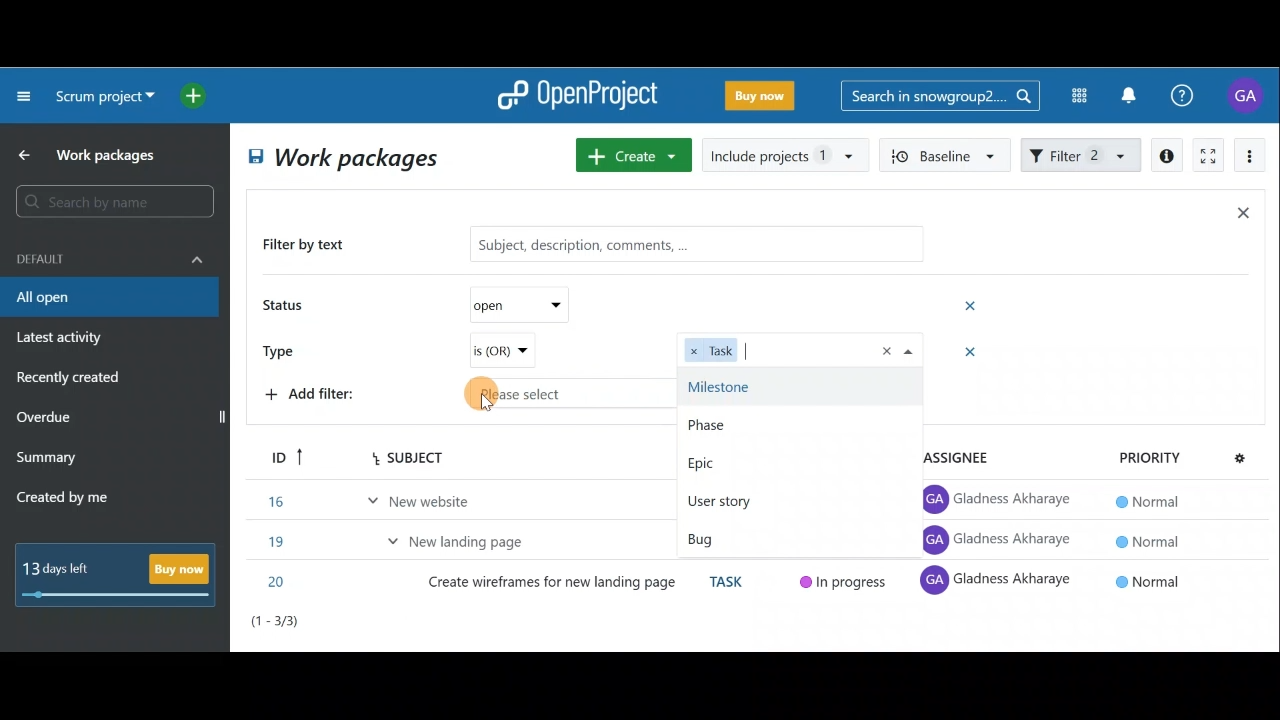 This screenshot has width=1280, height=720. What do you see at coordinates (779, 538) in the screenshot?
I see `User story` at bounding box center [779, 538].